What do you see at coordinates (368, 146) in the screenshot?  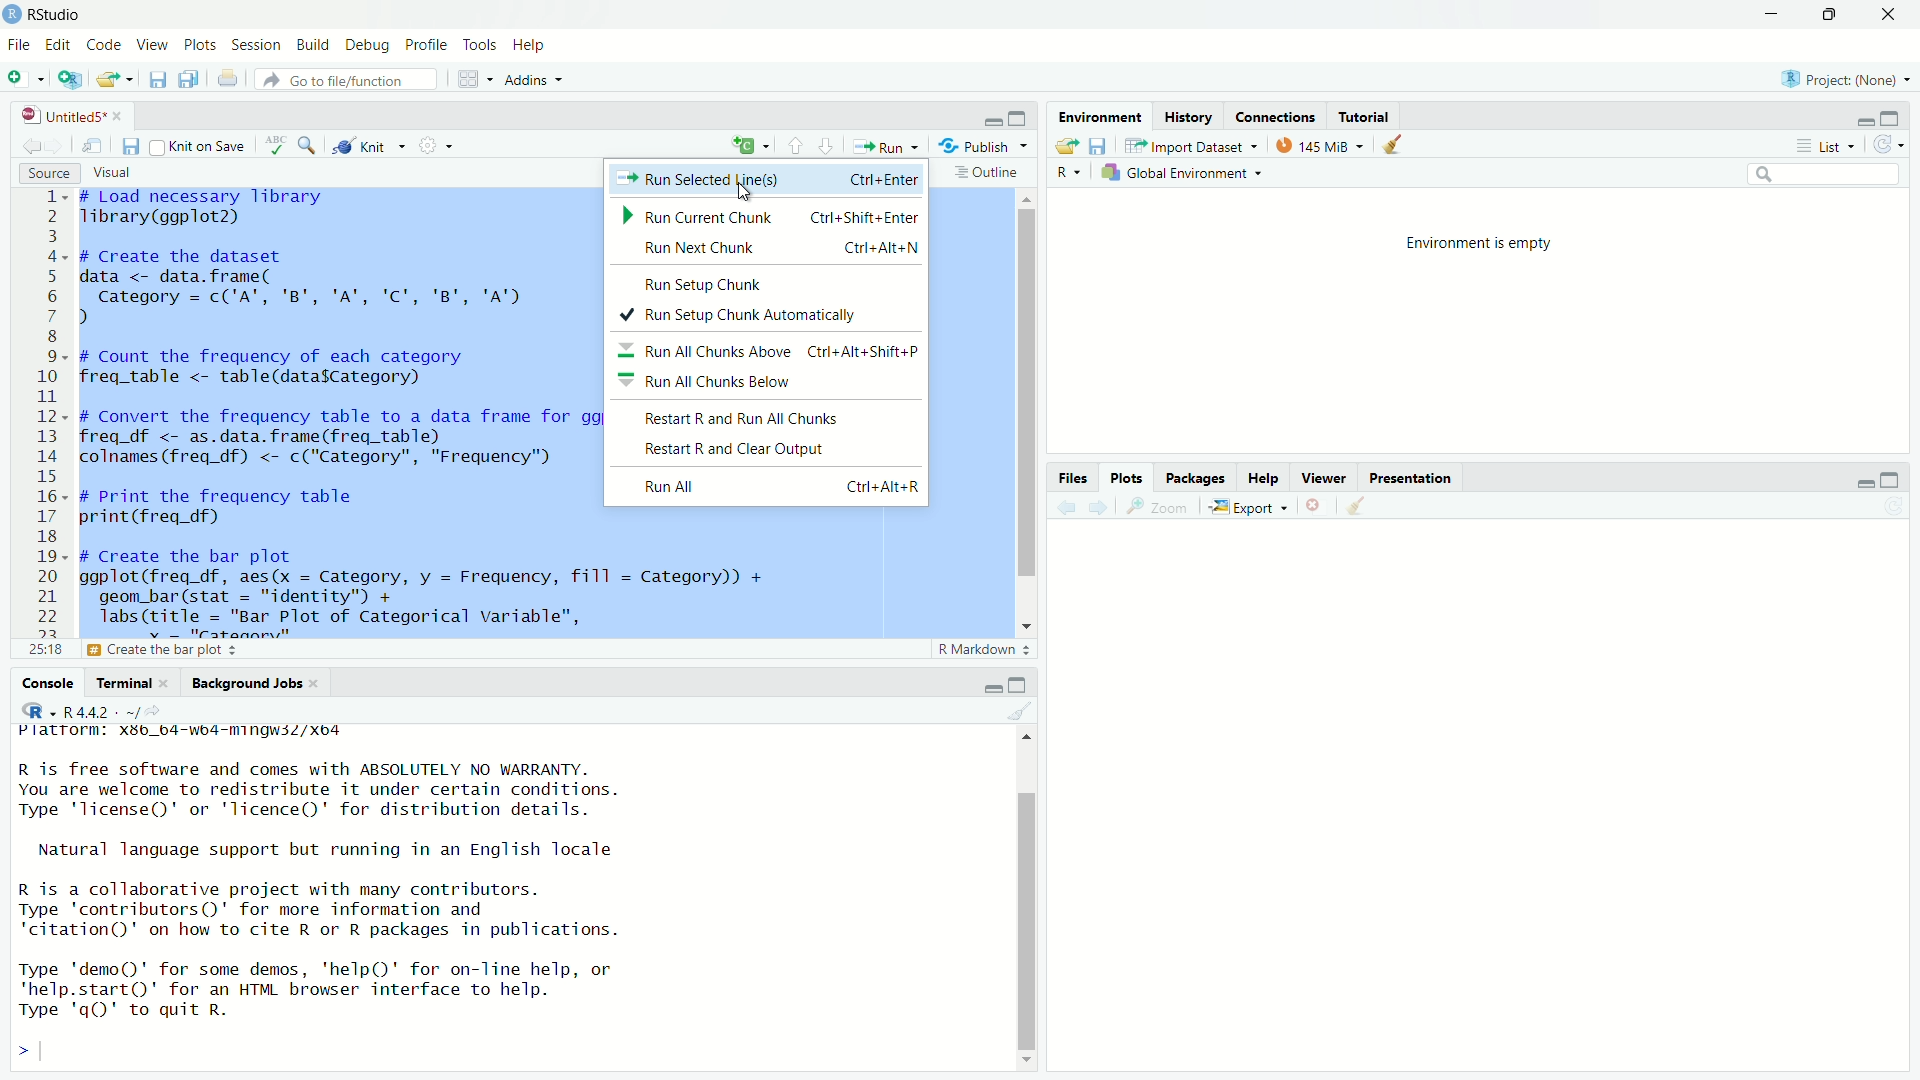 I see `knit` at bounding box center [368, 146].